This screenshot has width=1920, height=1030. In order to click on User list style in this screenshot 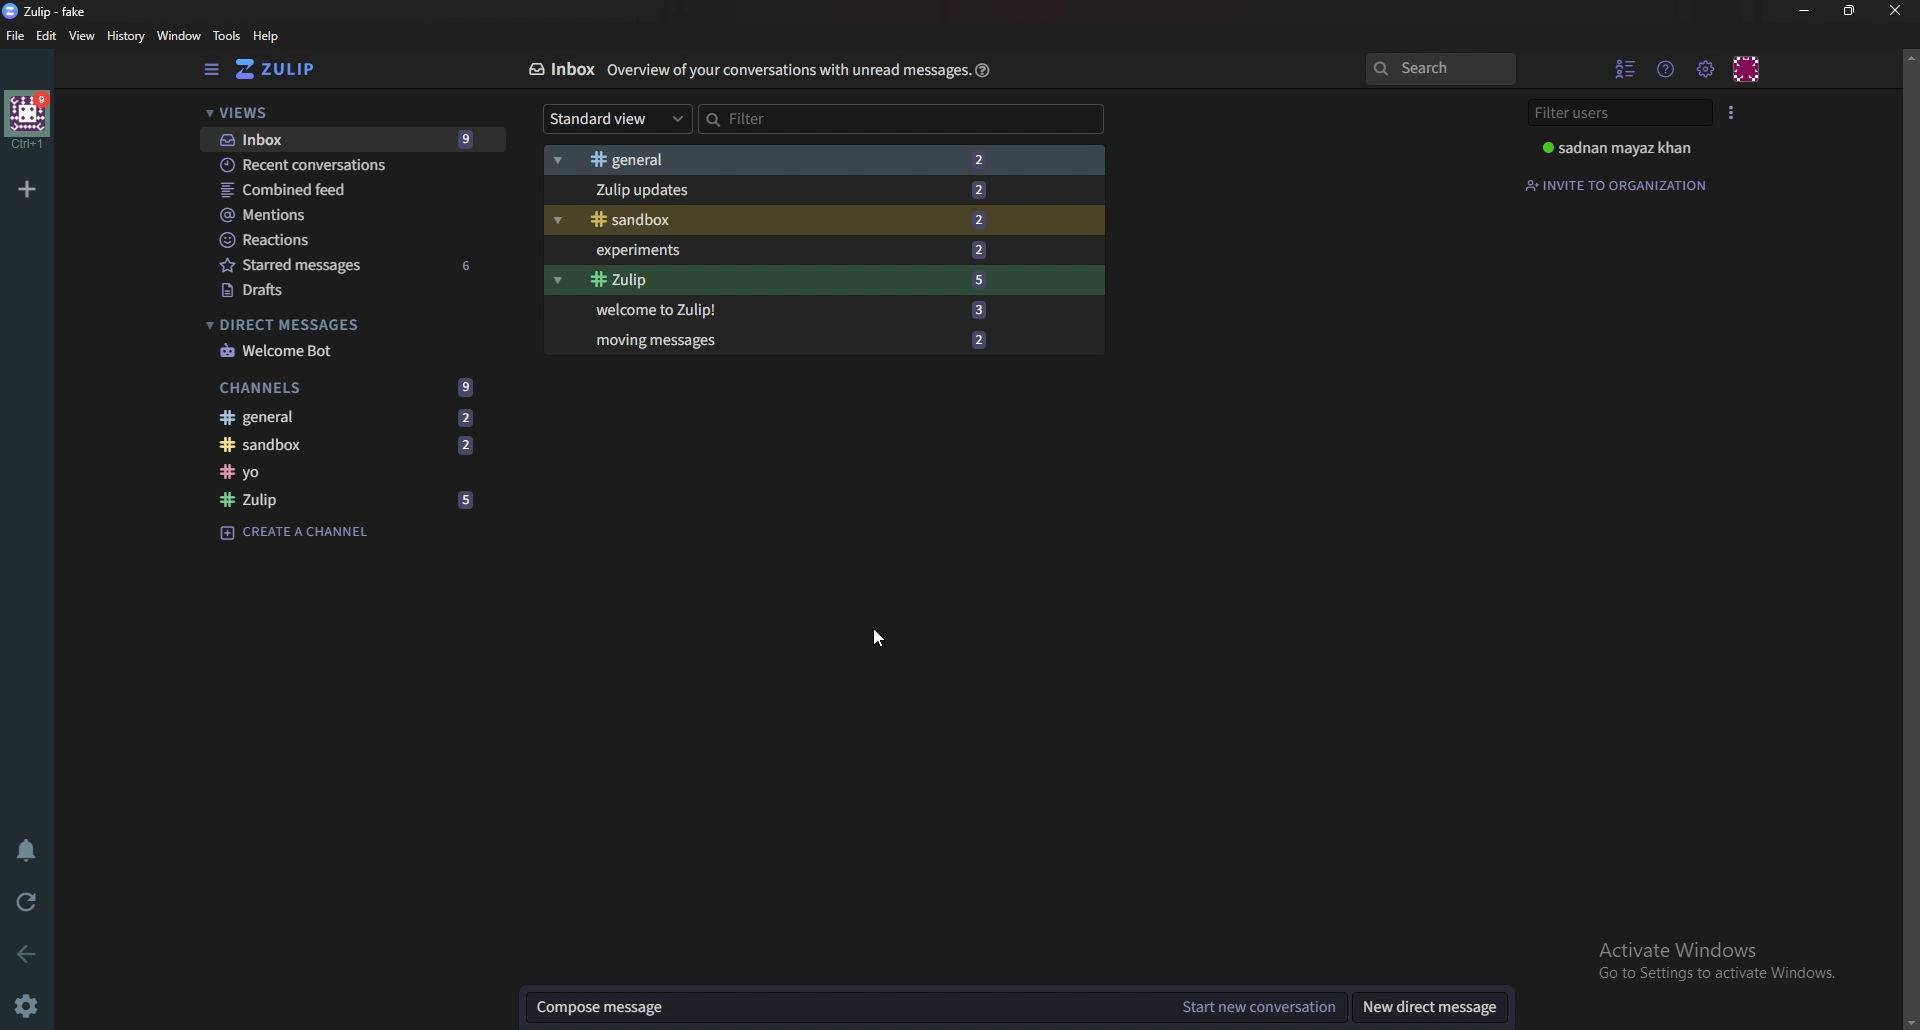, I will do `click(1731, 112)`.